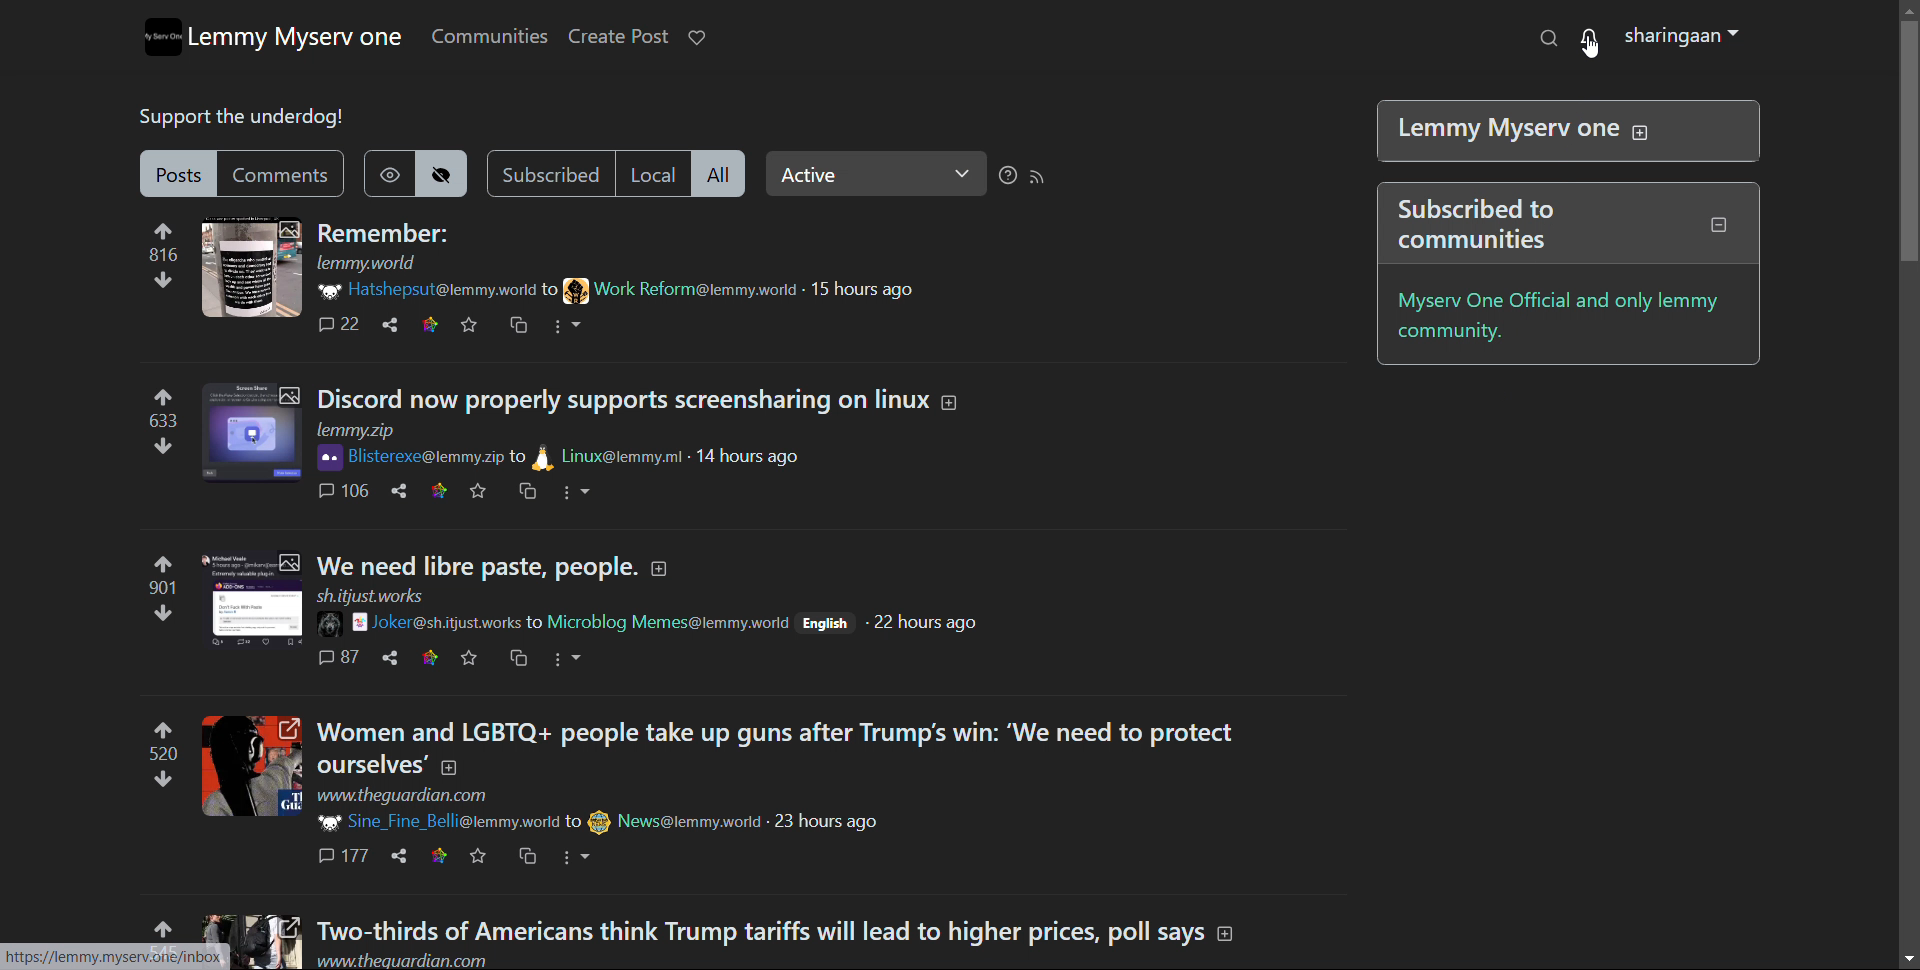 This screenshot has width=1920, height=970. Describe the element at coordinates (570, 660) in the screenshot. I see `options` at that location.